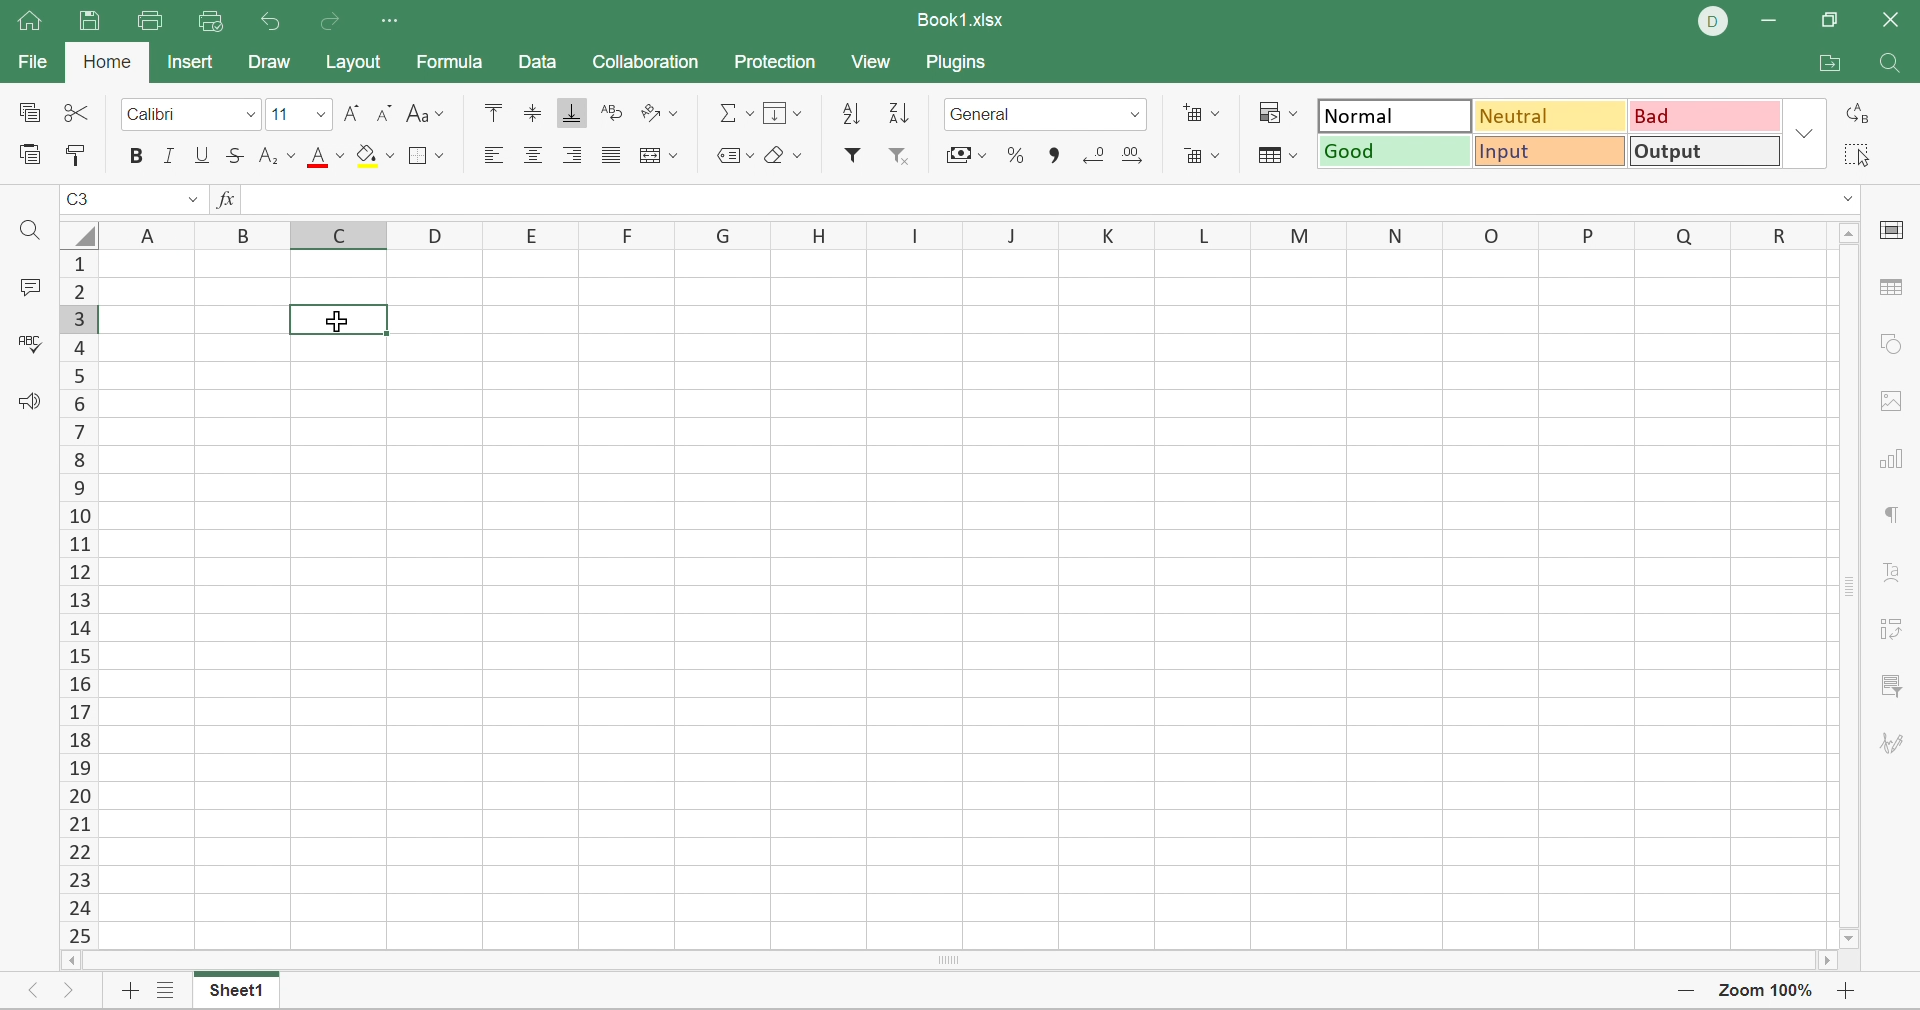 Image resolution: width=1920 pixels, height=1010 pixels. Describe the element at coordinates (1688, 991) in the screenshot. I see `Zoom Out` at that location.